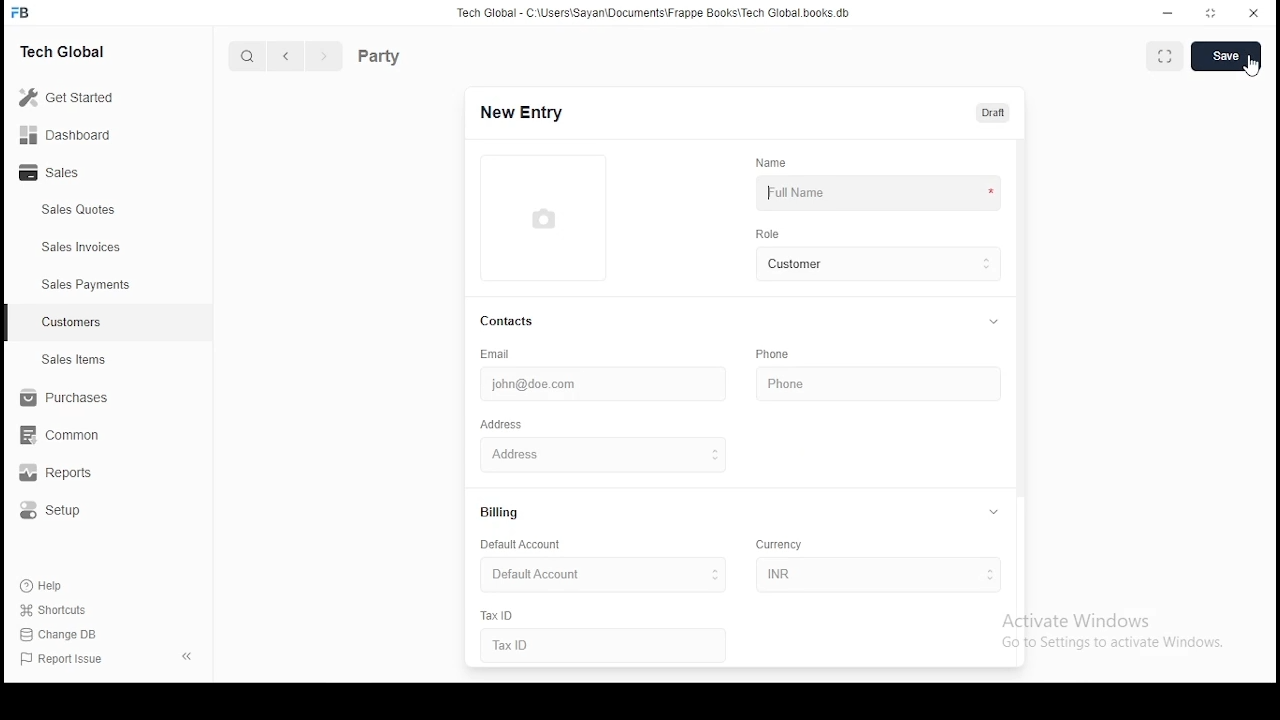 The image size is (1280, 720). What do you see at coordinates (64, 474) in the screenshot?
I see `reports` at bounding box center [64, 474].